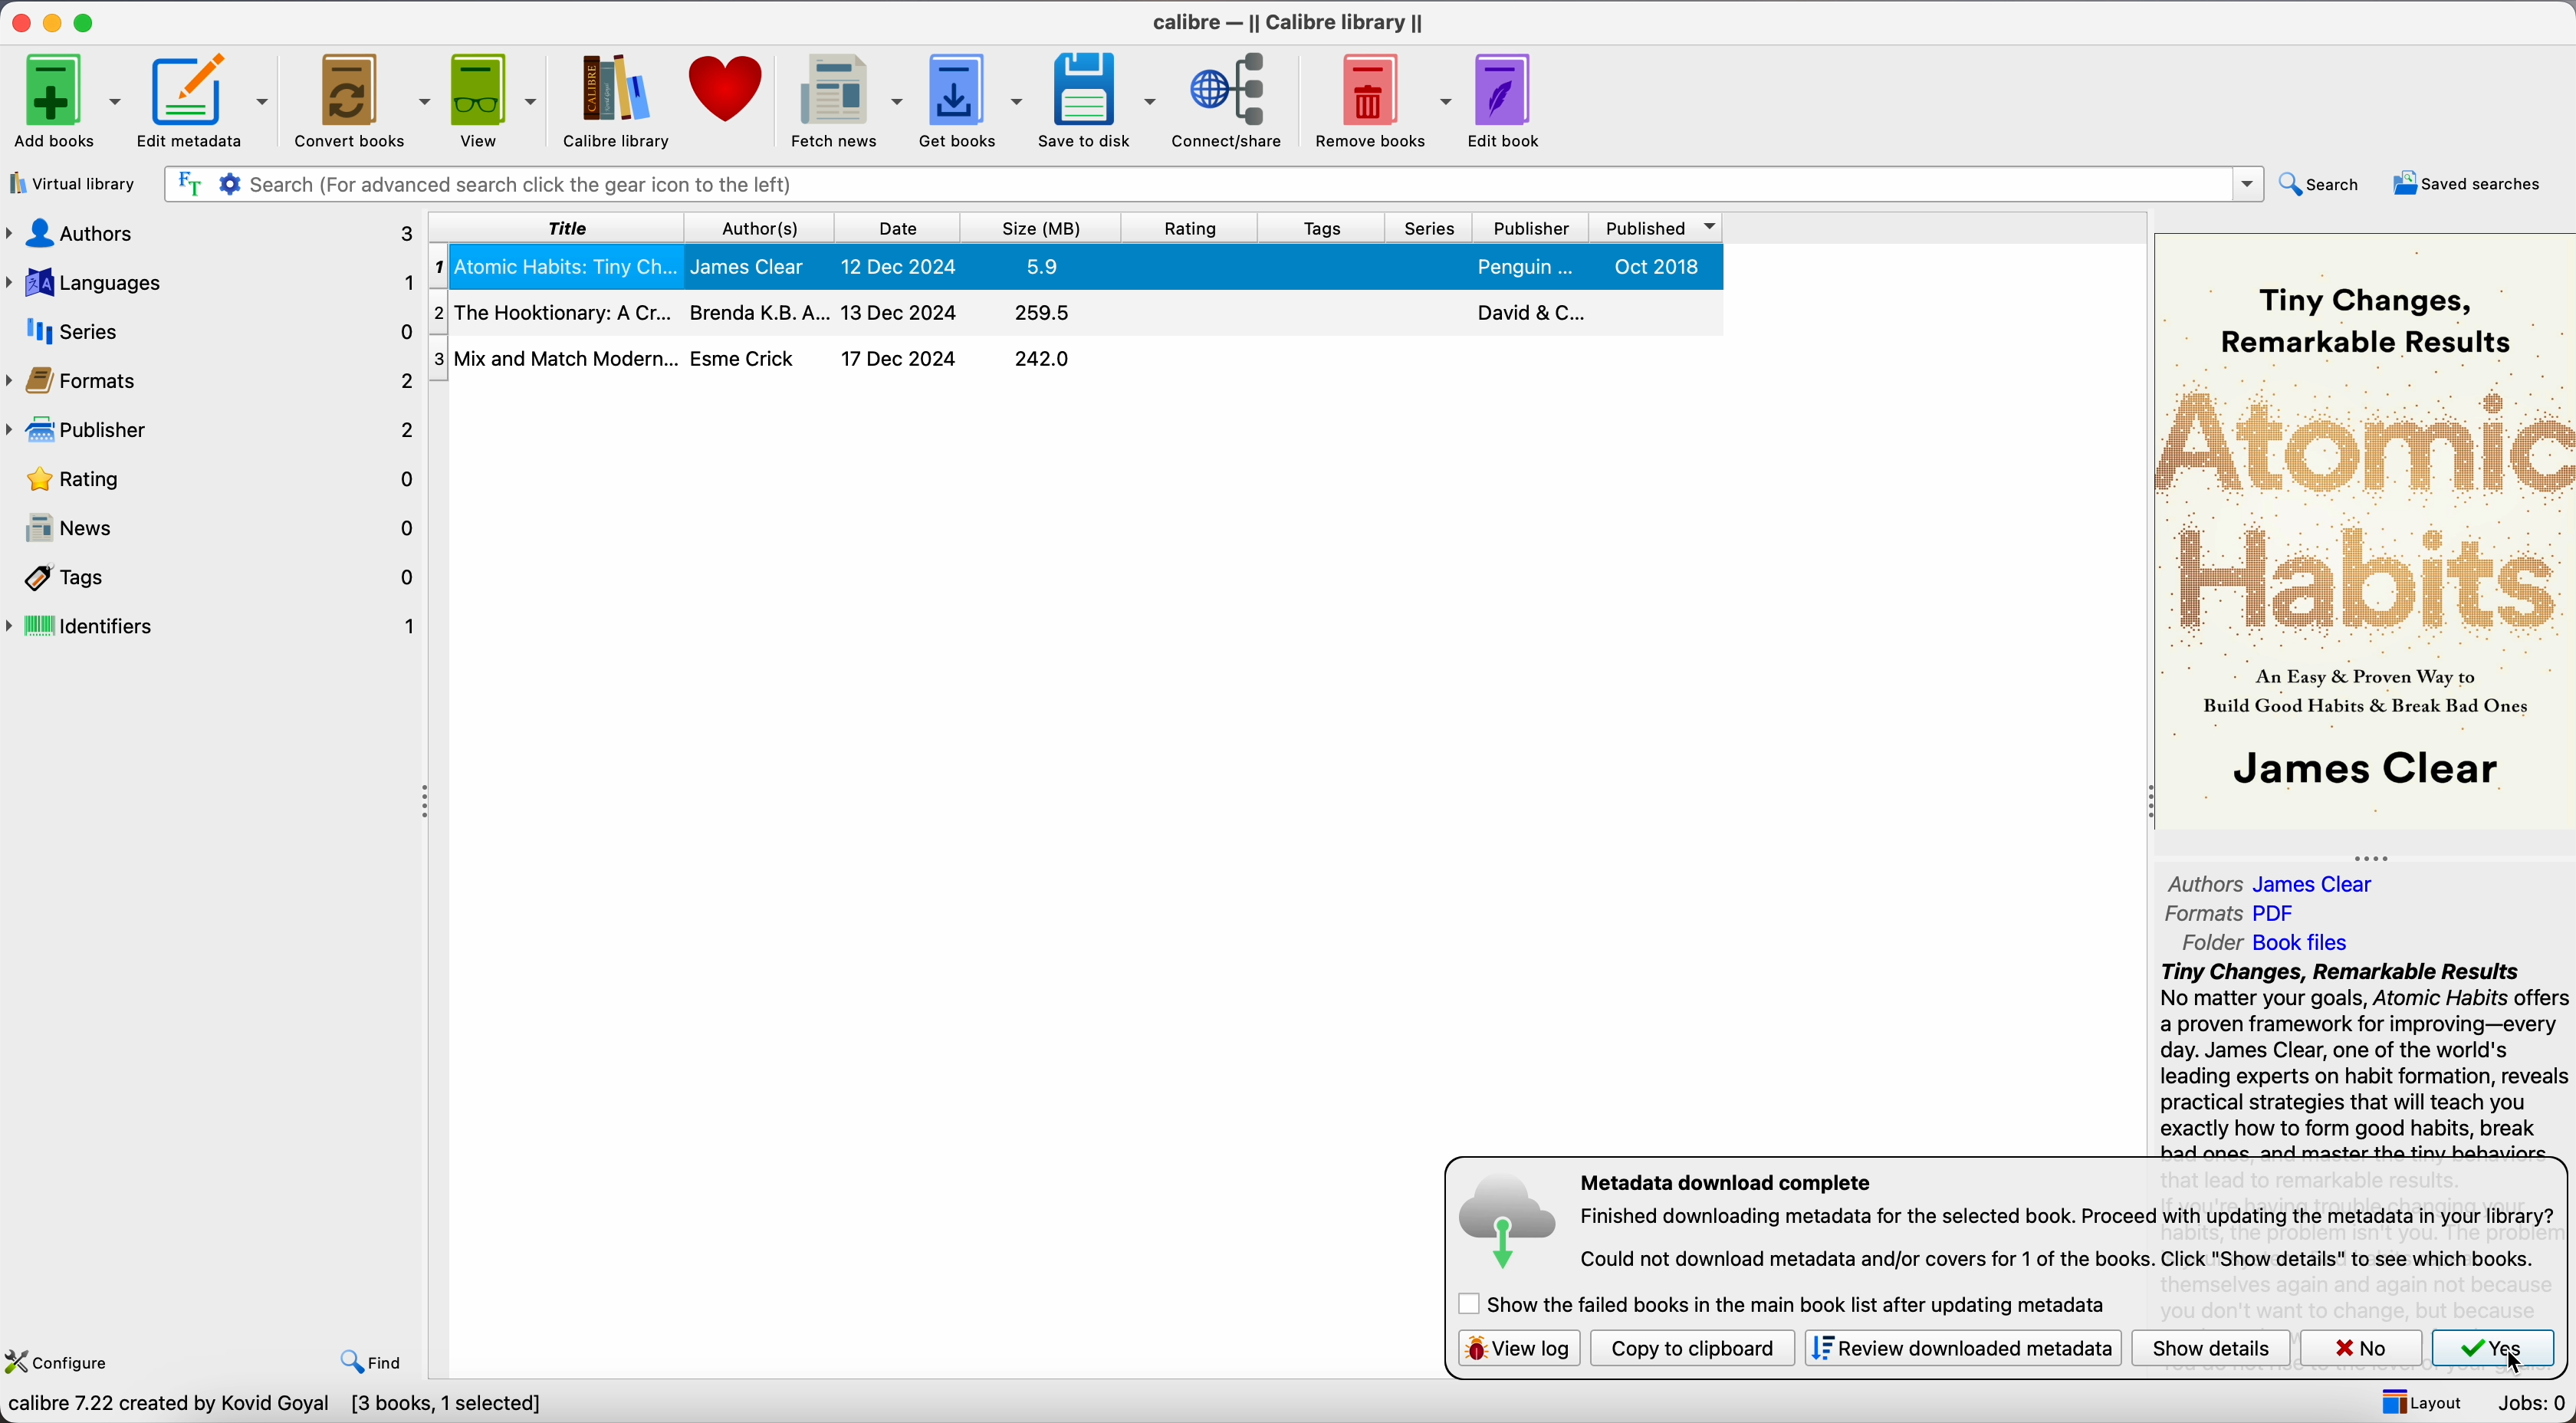 The image size is (2576, 1423). Describe the element at coordinates (1430, 227) in the screenshot. I see `series` at that location.